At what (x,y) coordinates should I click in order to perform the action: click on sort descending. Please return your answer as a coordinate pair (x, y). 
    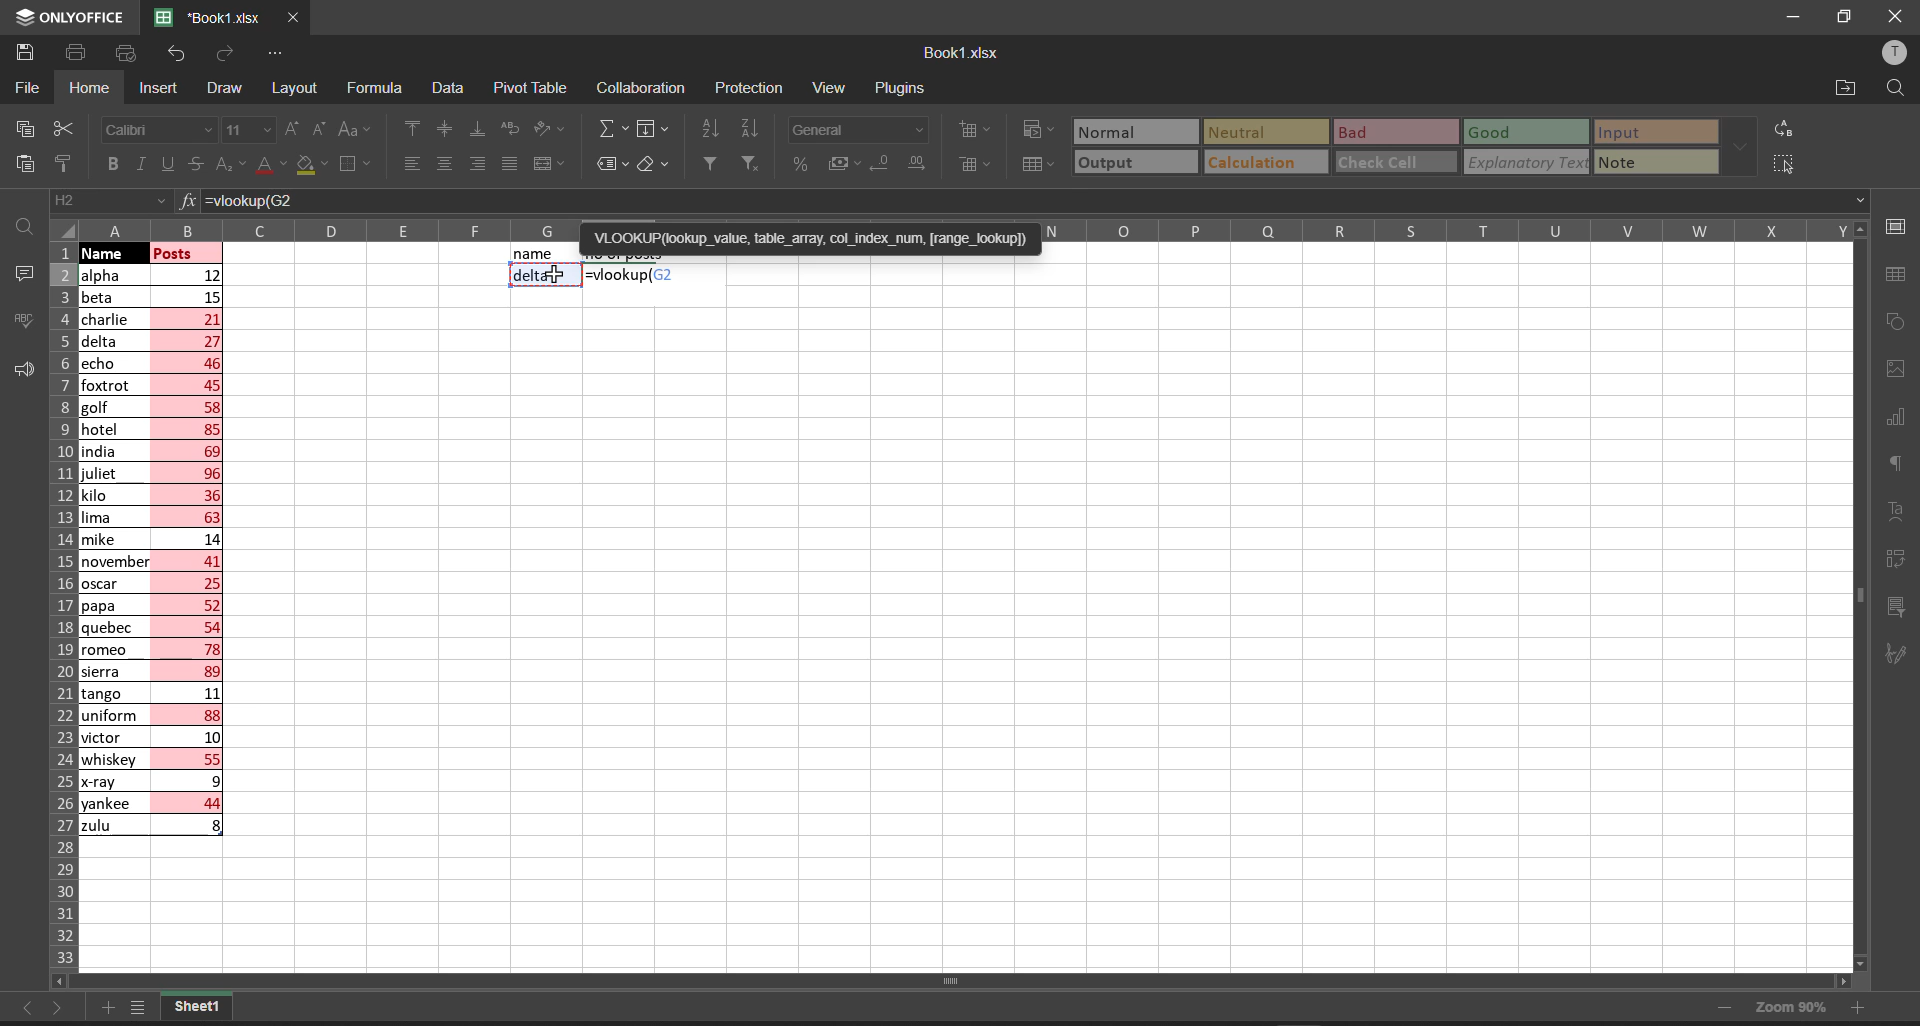
    Looking at the image, I should click on (754, 129).